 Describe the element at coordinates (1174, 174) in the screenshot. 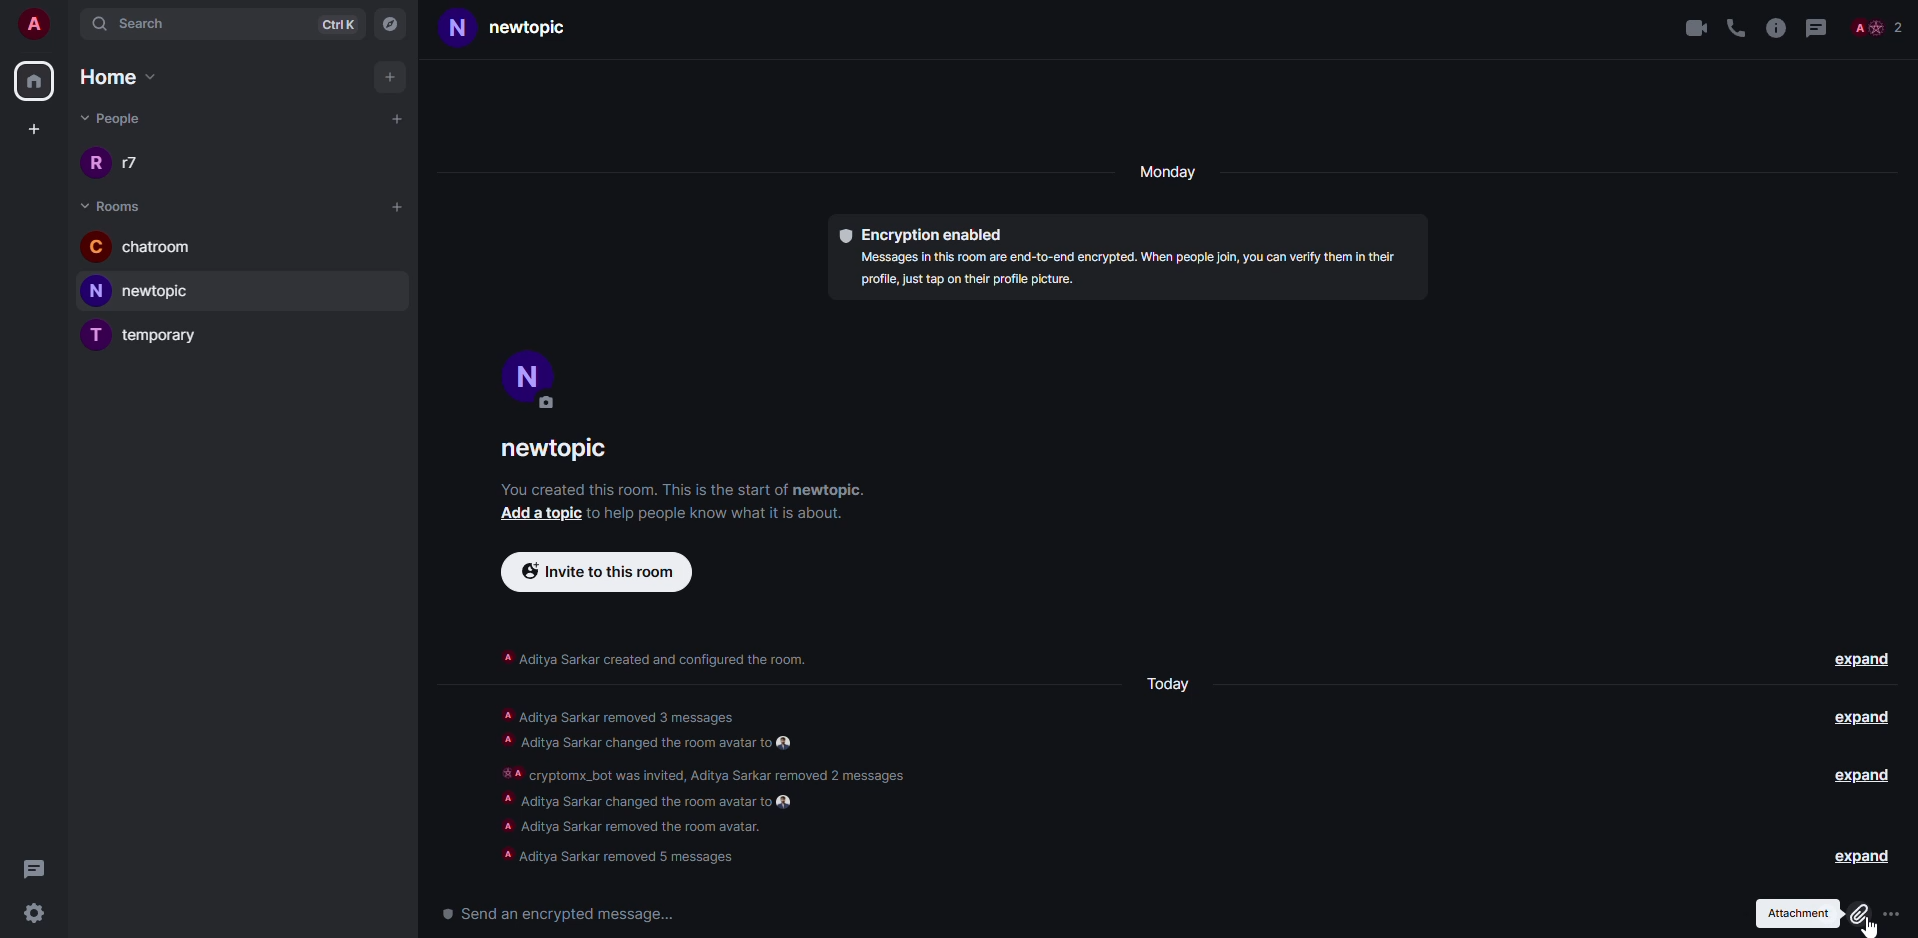

I see `day` at that location.